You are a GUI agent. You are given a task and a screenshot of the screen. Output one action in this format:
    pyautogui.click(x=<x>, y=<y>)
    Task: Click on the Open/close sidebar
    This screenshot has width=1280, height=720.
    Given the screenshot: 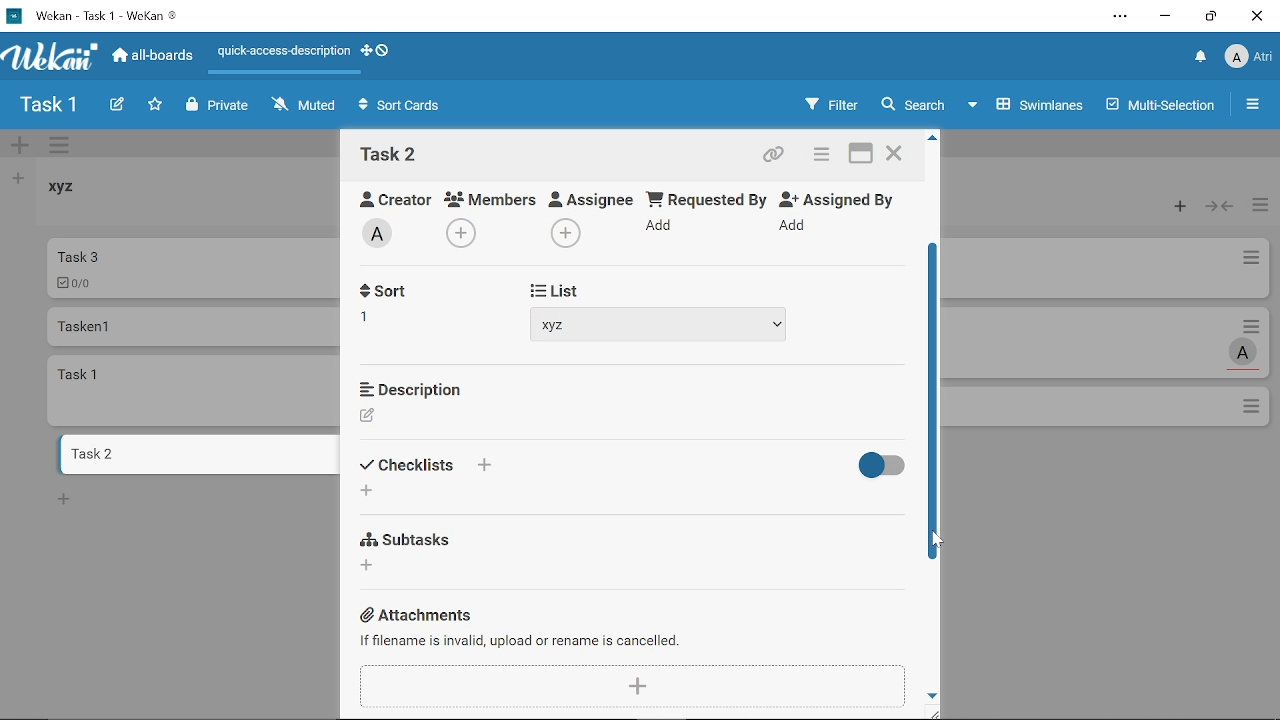 What is the action you would take?
    pyautogui.click(x=1255, y=107)
    